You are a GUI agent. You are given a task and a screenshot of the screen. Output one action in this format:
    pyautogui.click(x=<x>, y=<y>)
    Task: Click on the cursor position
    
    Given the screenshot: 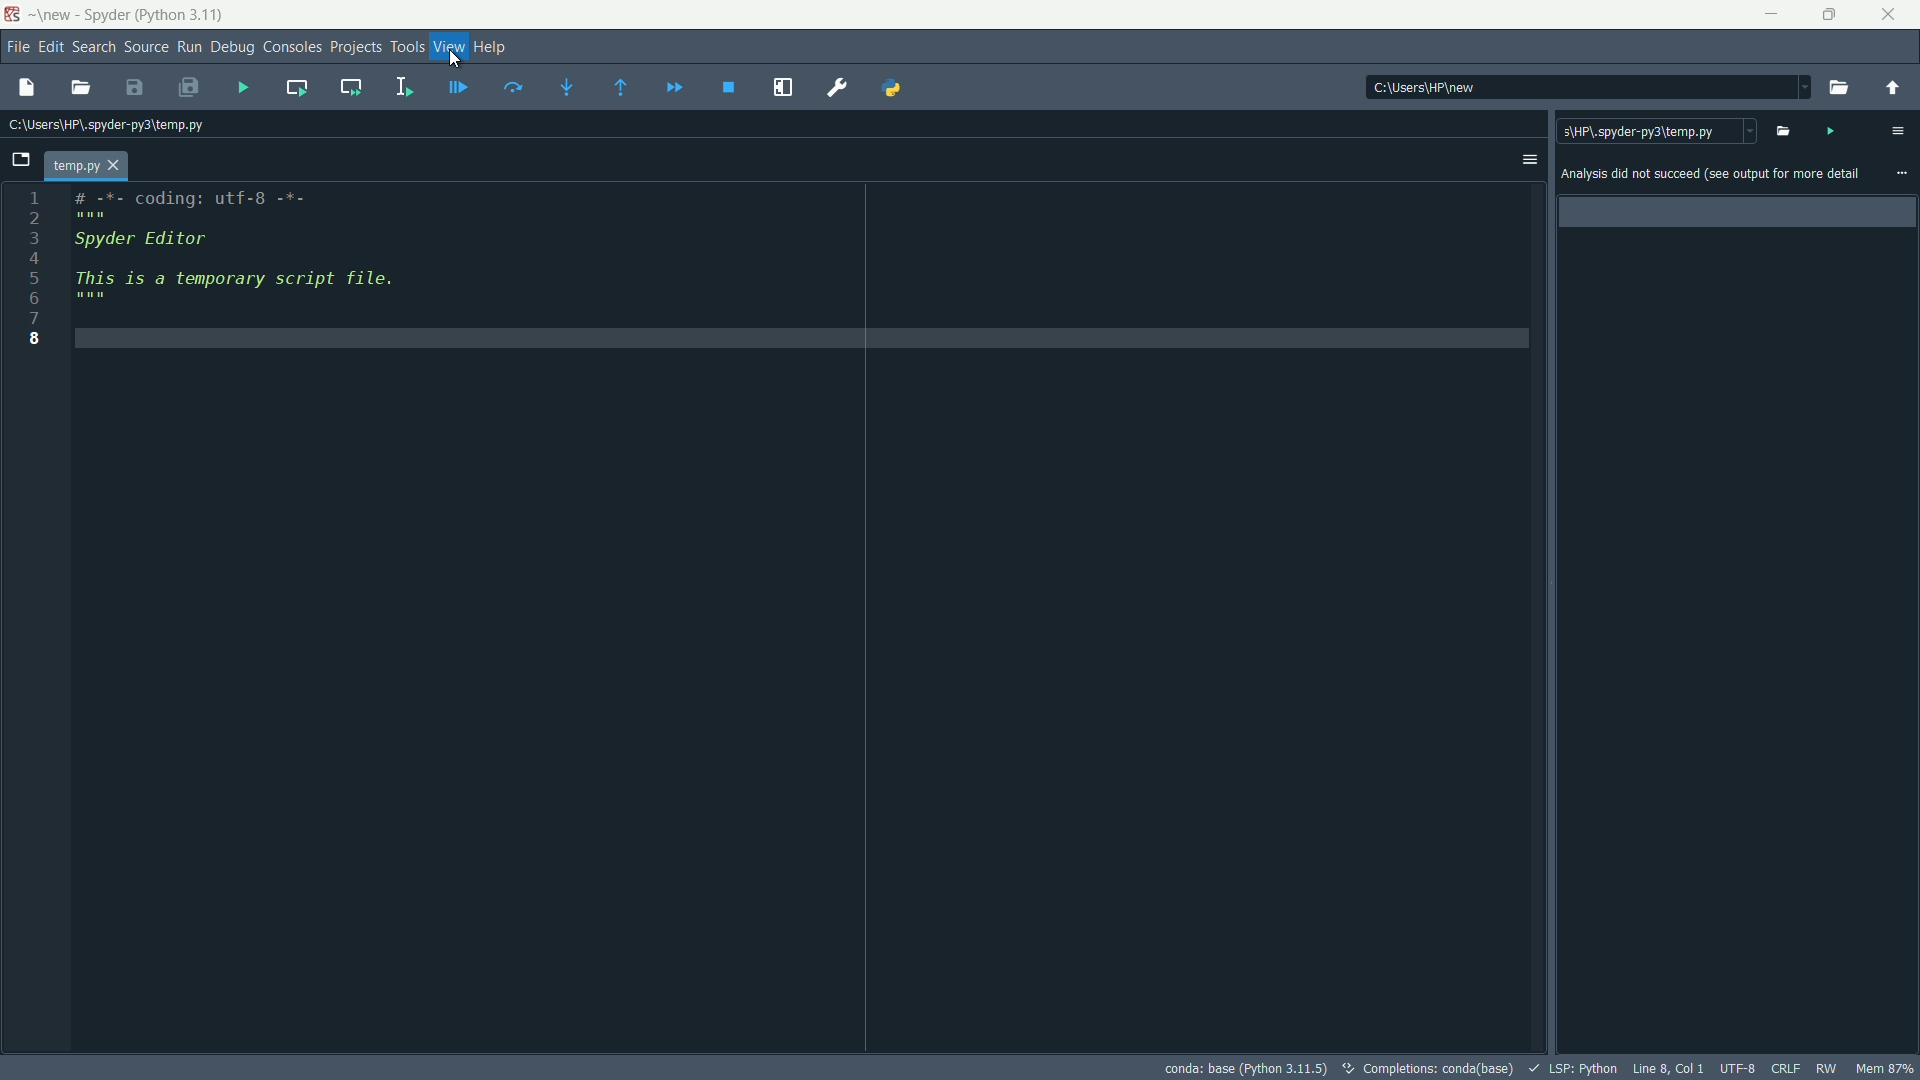 What is the action you would take?
    pyautogui.click(x=1667, y=1067)
    